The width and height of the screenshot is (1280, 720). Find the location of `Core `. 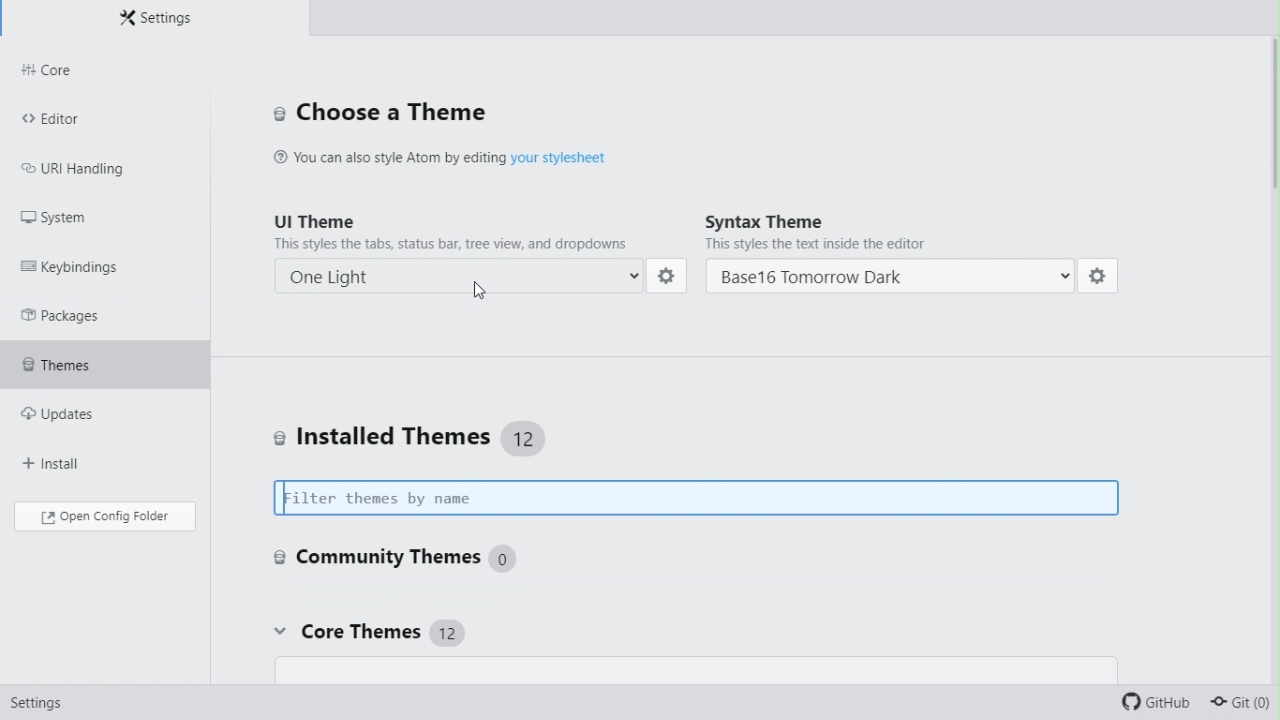

Core  is located at coordinates (105, 71).